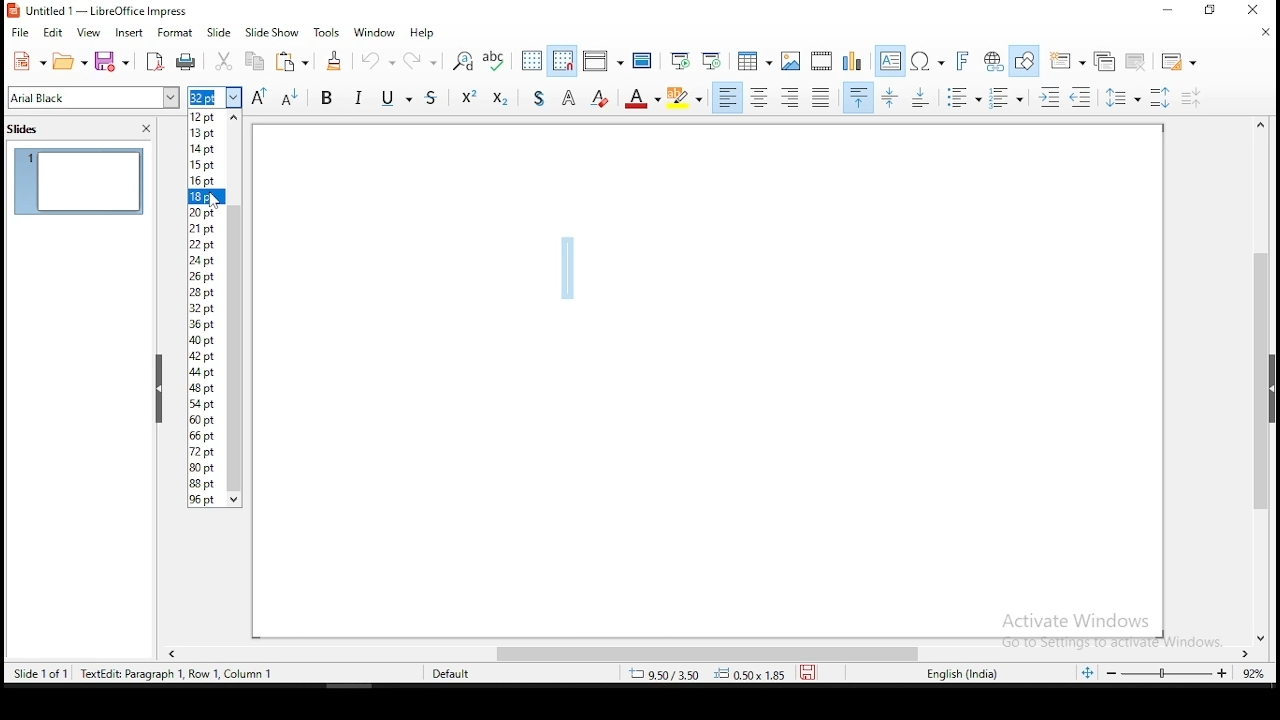 This screenshot has width=1280, height=720. What do you see at coordinates (1124, 97) in the screenshot?
I see `Line Spacing` at bounding box center [1124, 97].